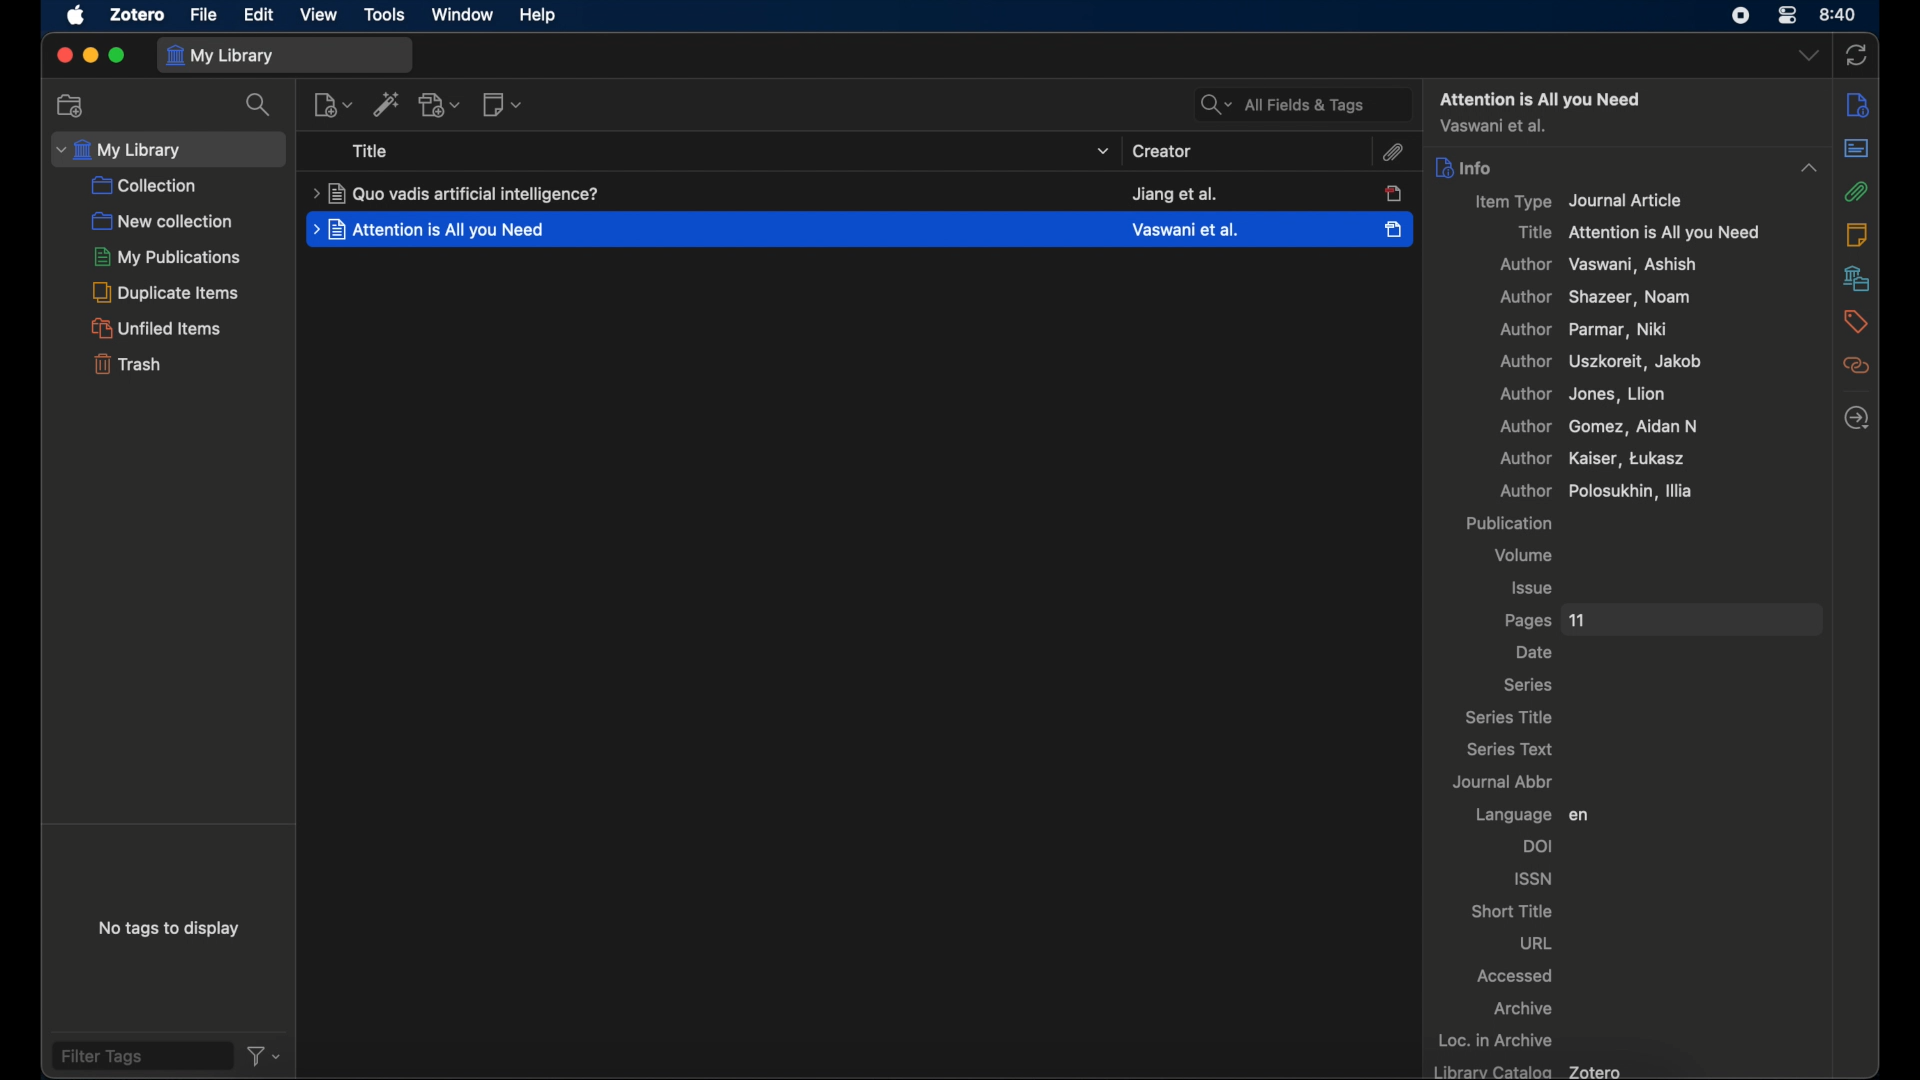 The width and height of the screenshot is (1920, 1080). I want to click on new collection, so click(162, 221).